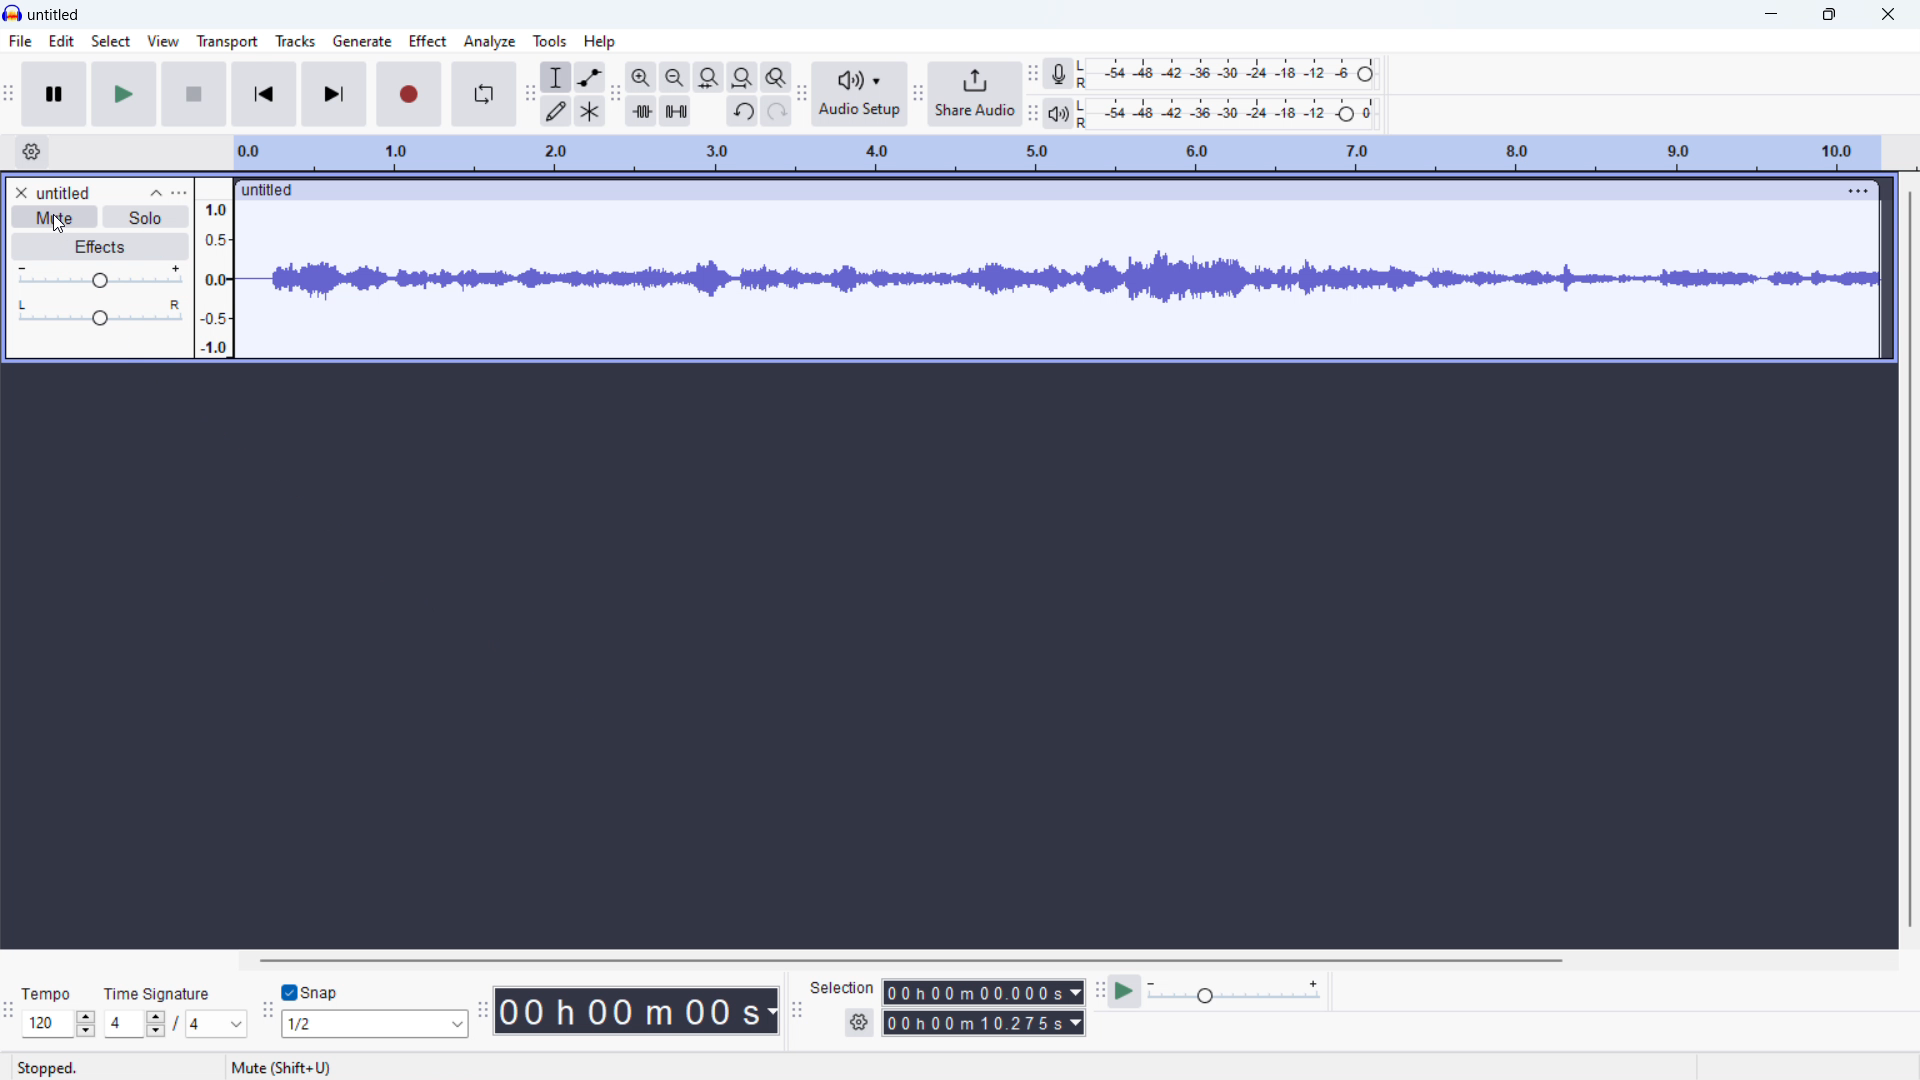 The width and height of the screenshot is (1920, 1080). What do you see at coordinates (859, 95) in the screenshot?
I see `audio setup` at bounding box center [859, 95].